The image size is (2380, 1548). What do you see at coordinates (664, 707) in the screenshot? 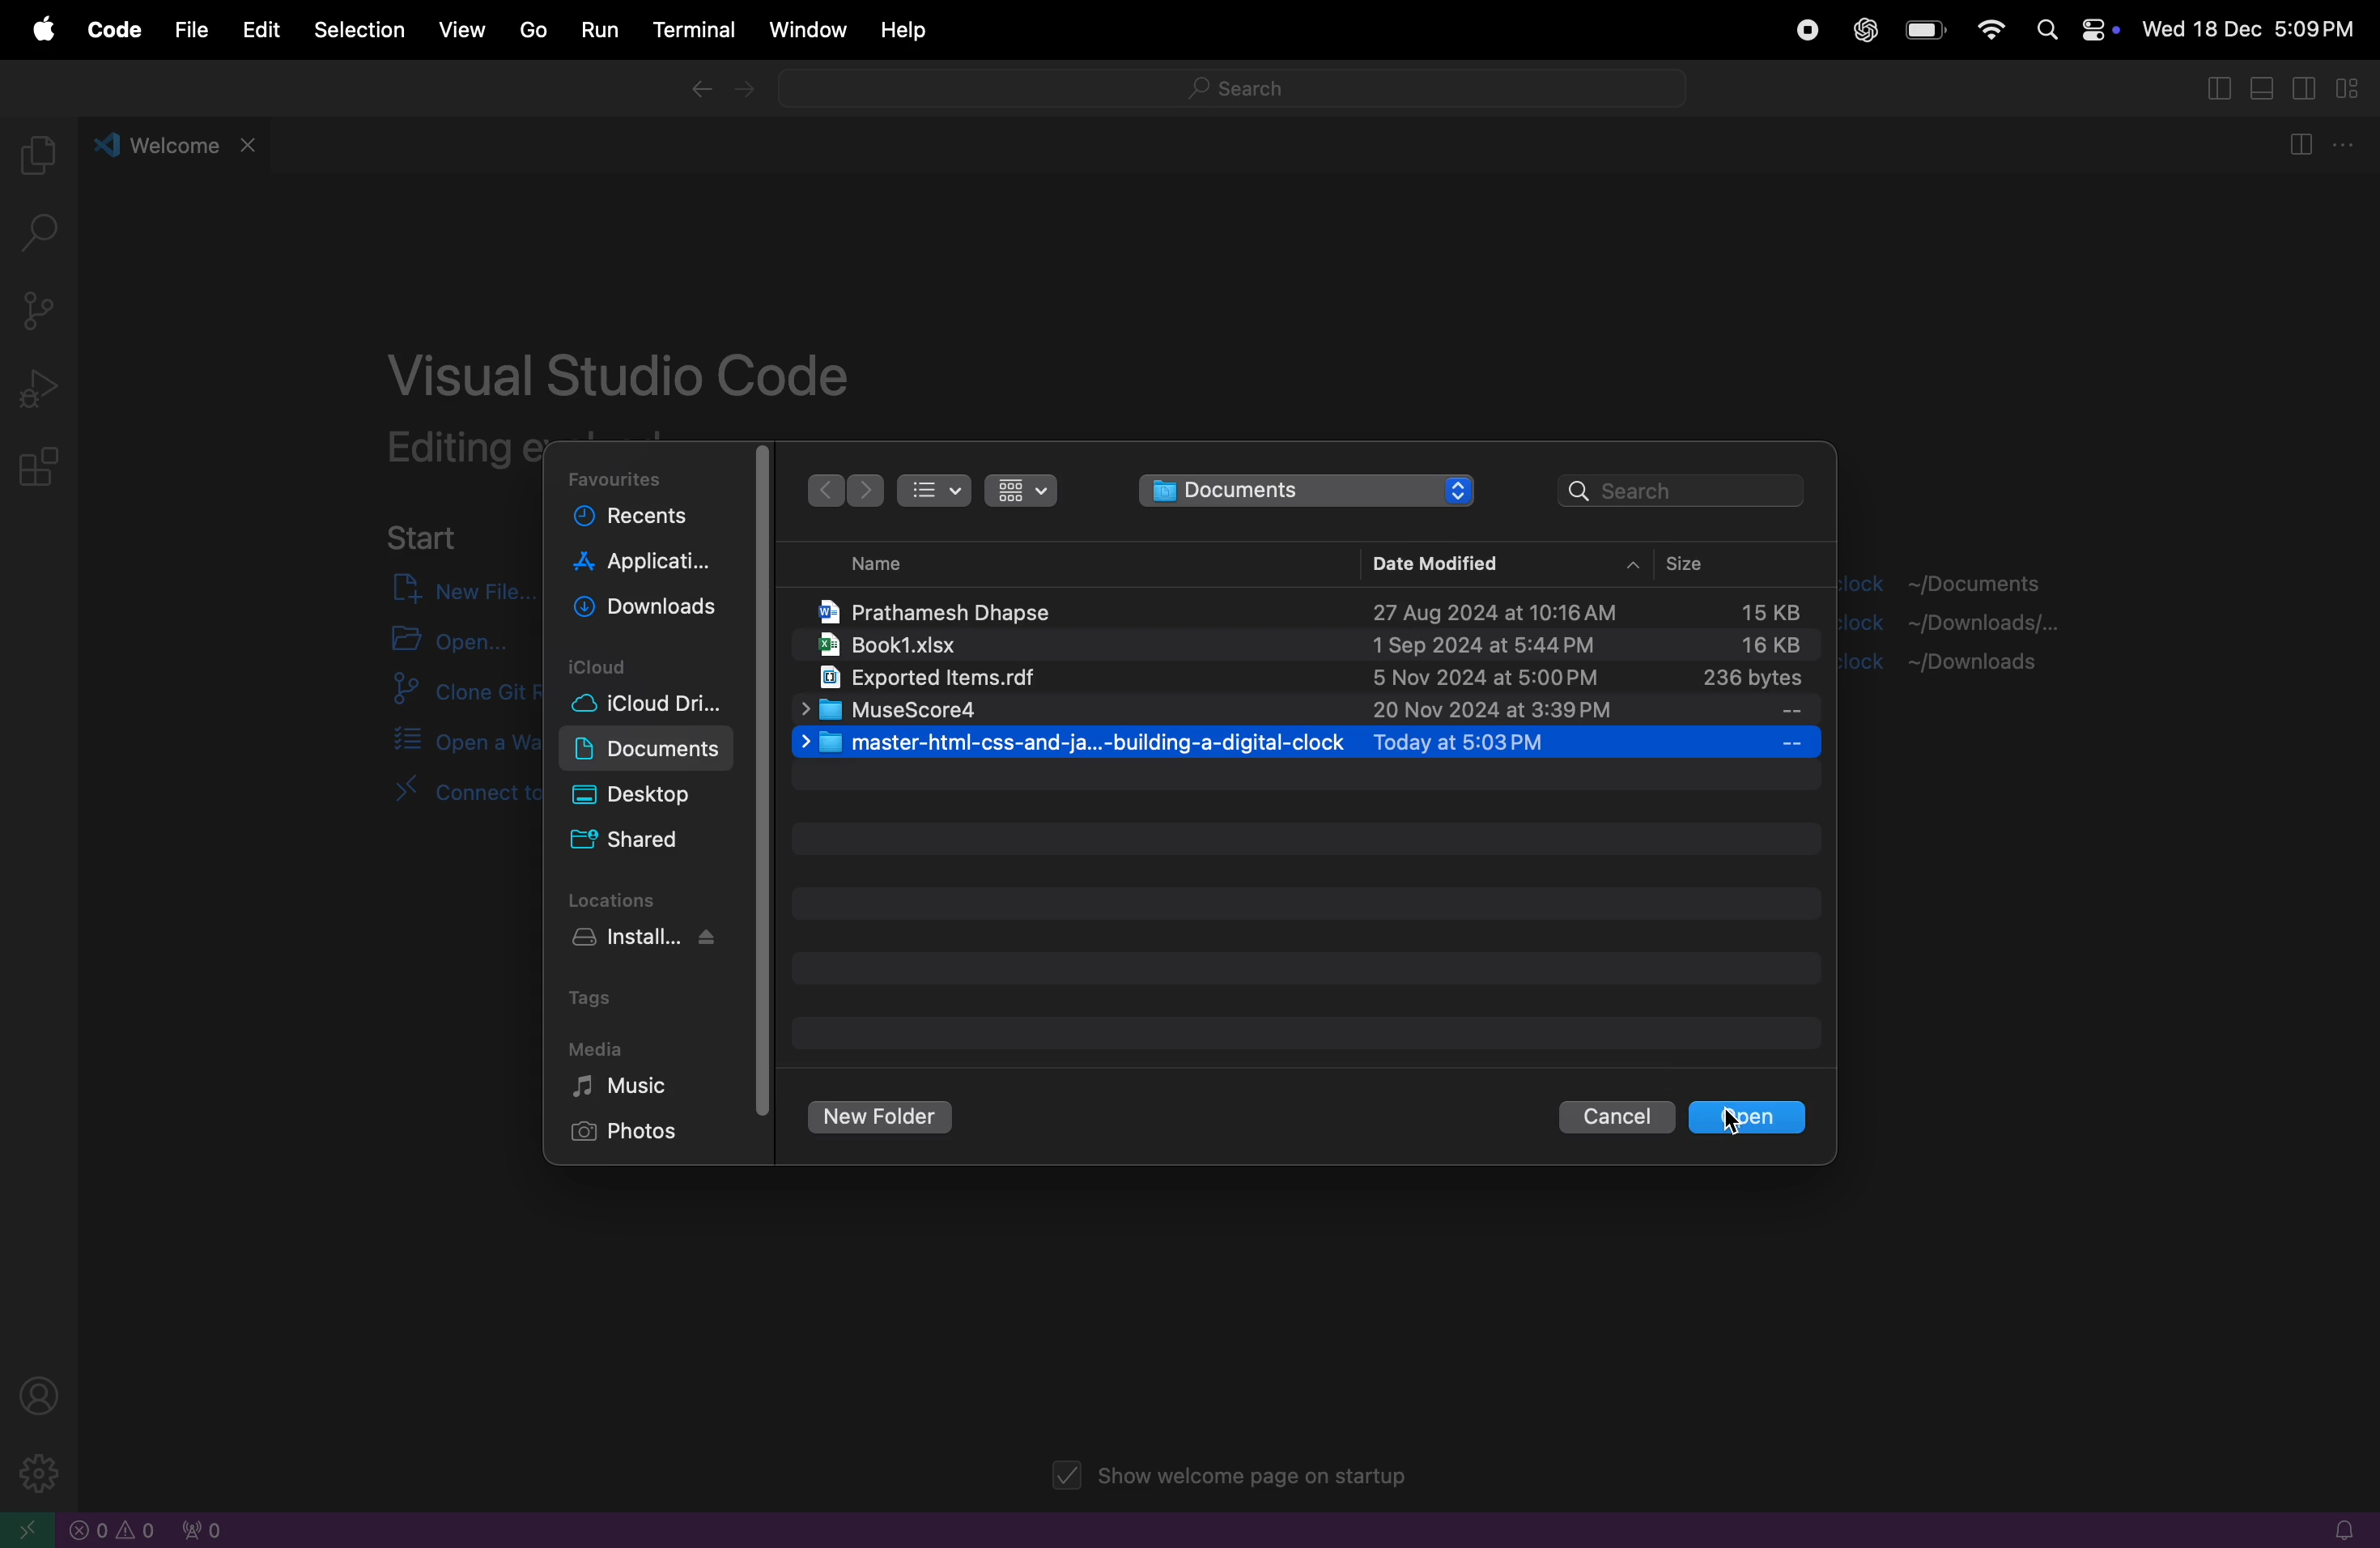
I see `i cloud drive` at bounding box center [664, 707].